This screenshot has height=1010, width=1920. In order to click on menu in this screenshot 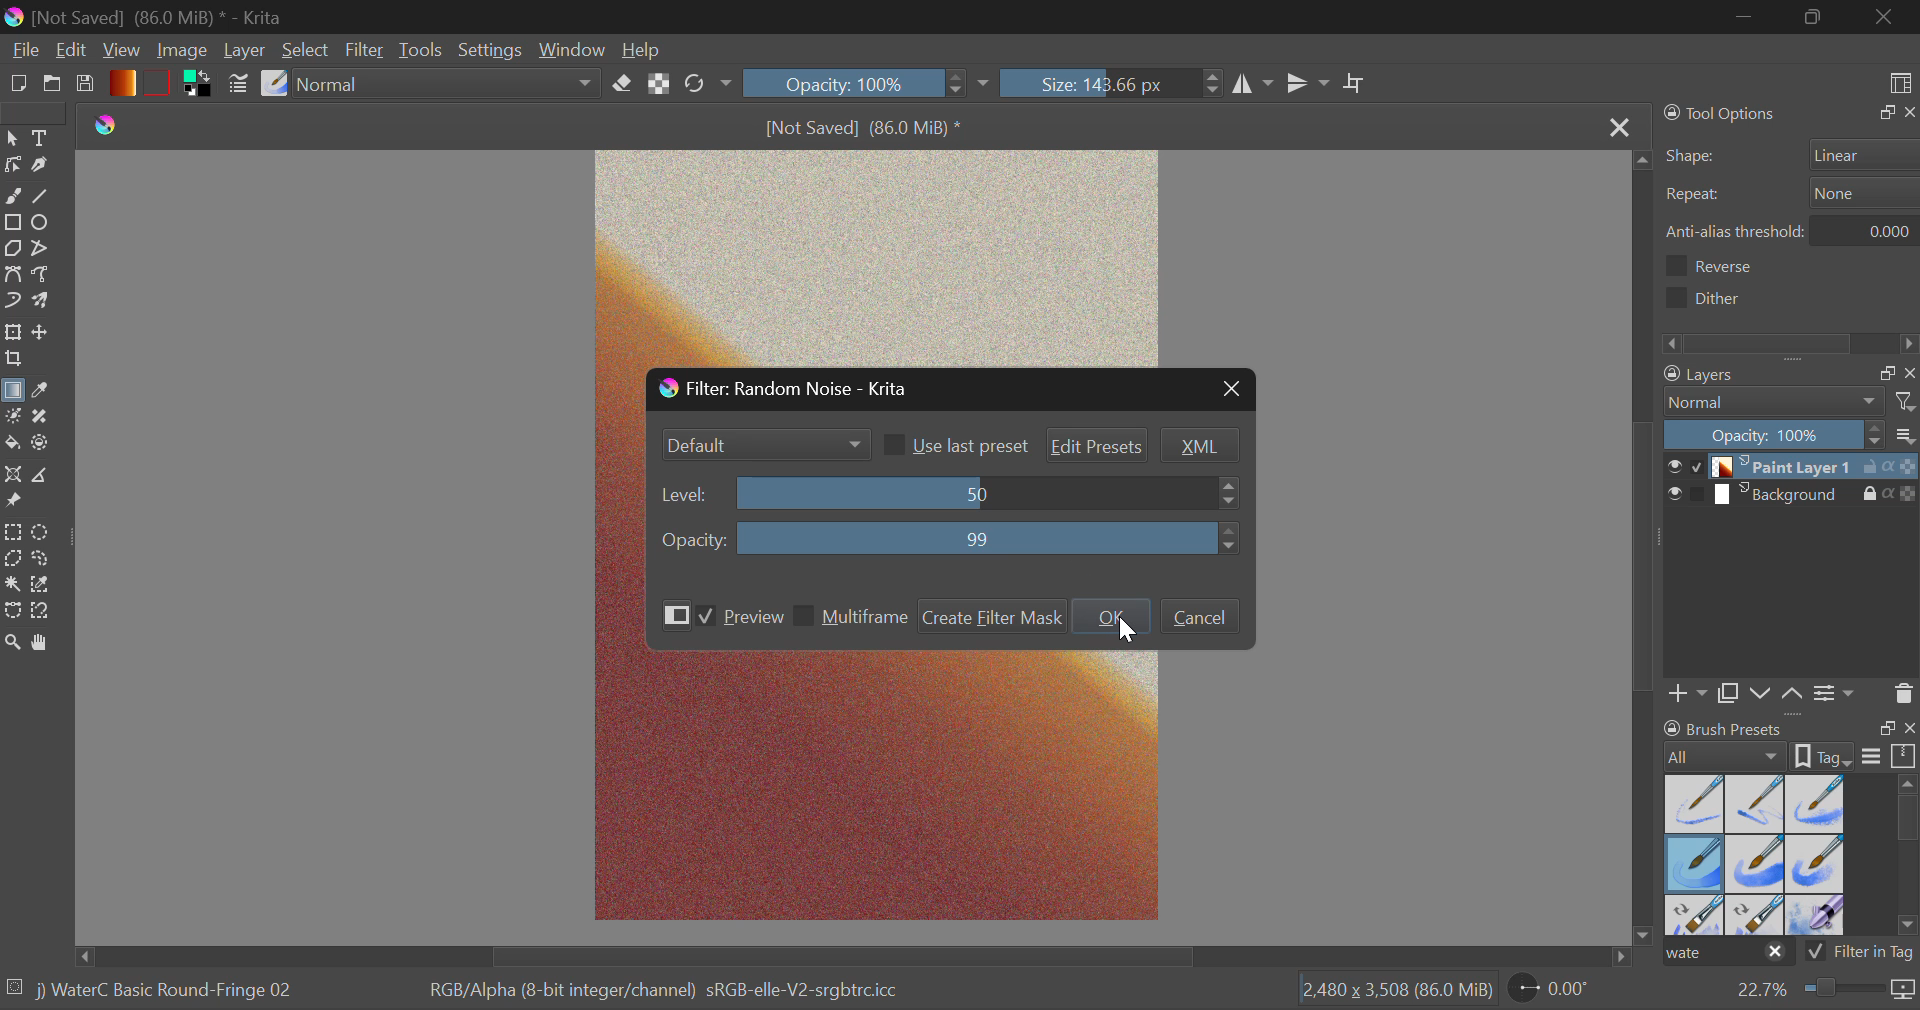, I will do `click(1872, 759)`.